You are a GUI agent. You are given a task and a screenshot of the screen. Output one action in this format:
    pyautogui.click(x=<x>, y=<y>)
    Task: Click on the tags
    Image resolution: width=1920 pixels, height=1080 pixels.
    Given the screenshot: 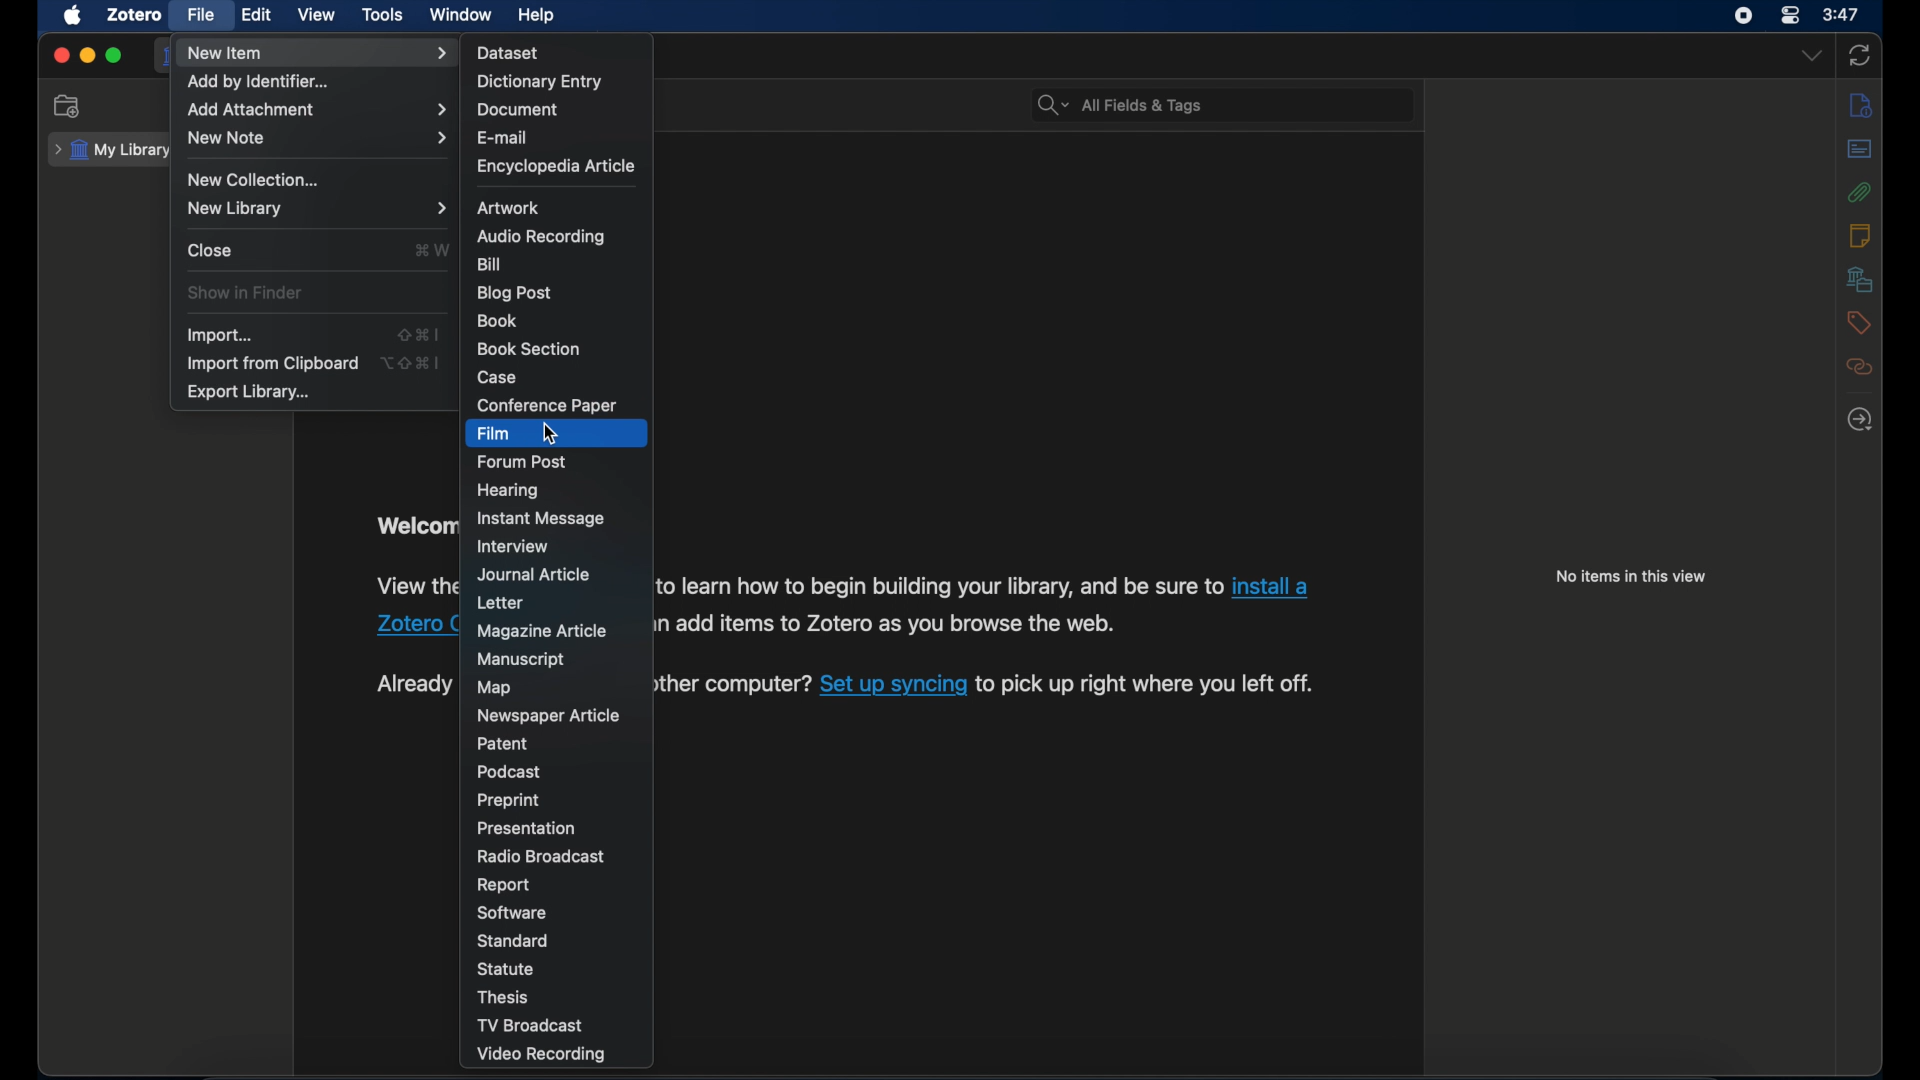 What is the action you would take?
    pyautogui.click(x=1860, y=323)
    